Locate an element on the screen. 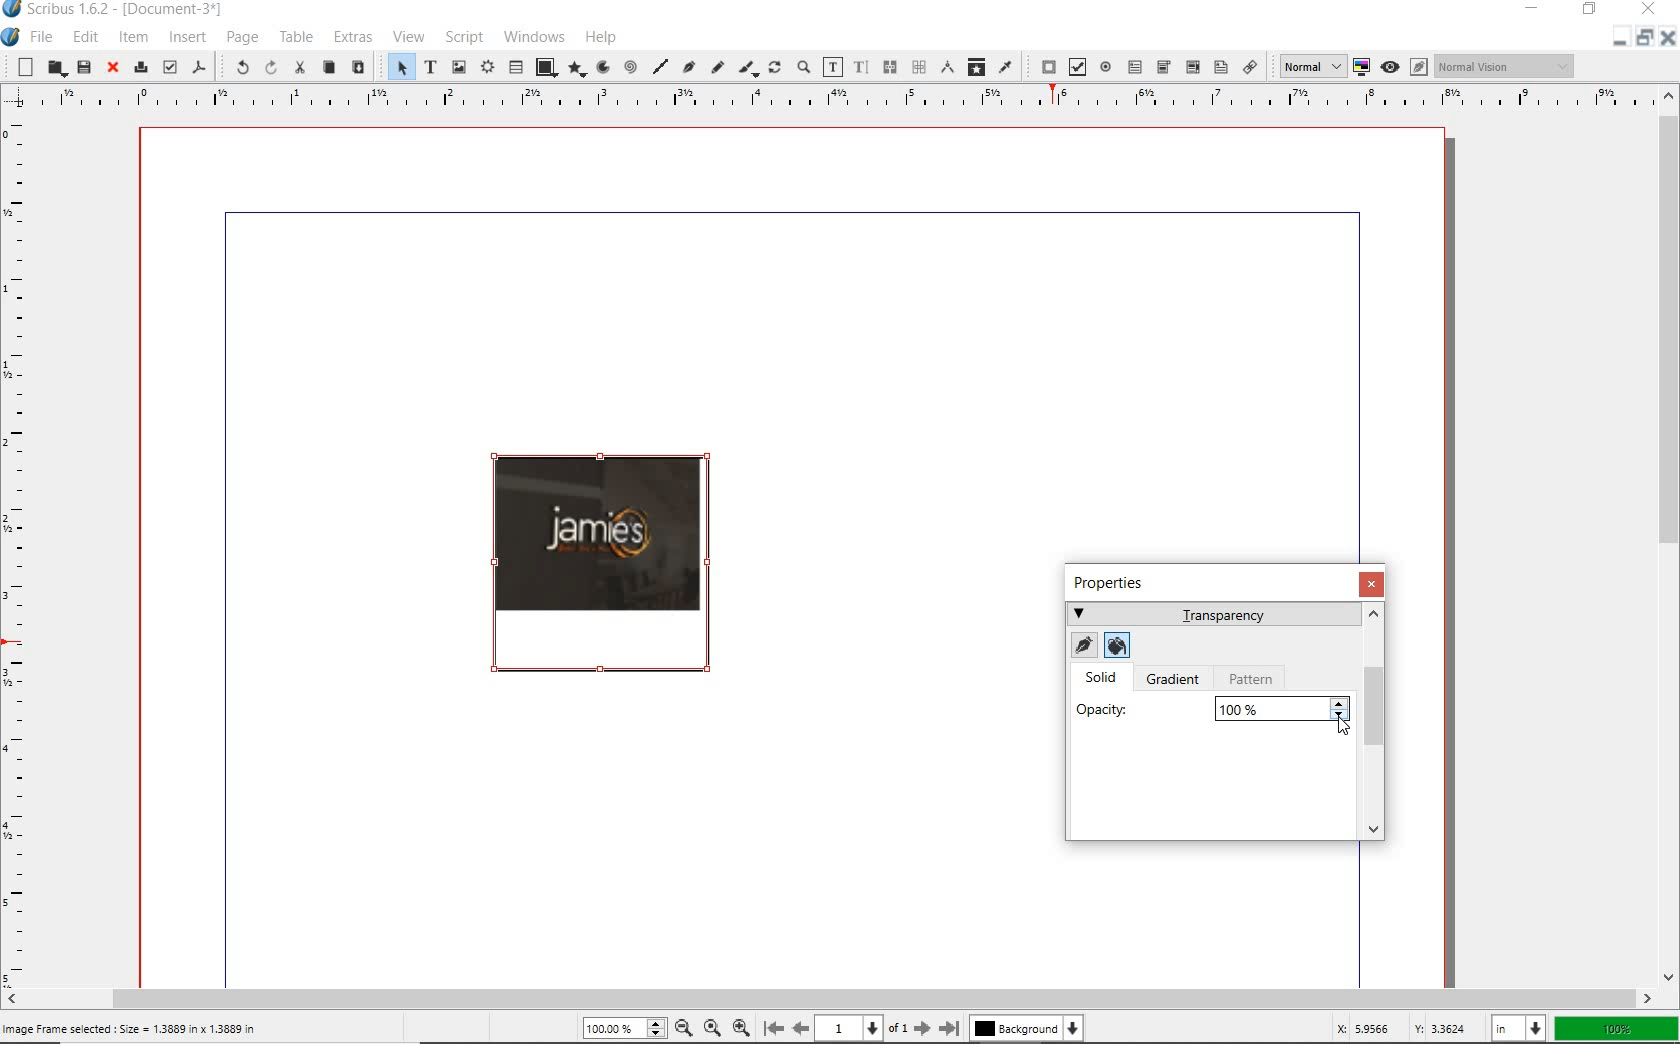 The height and width of the screenshot is (1044, 1680). zoom level is located at coordinates (615, 1027).